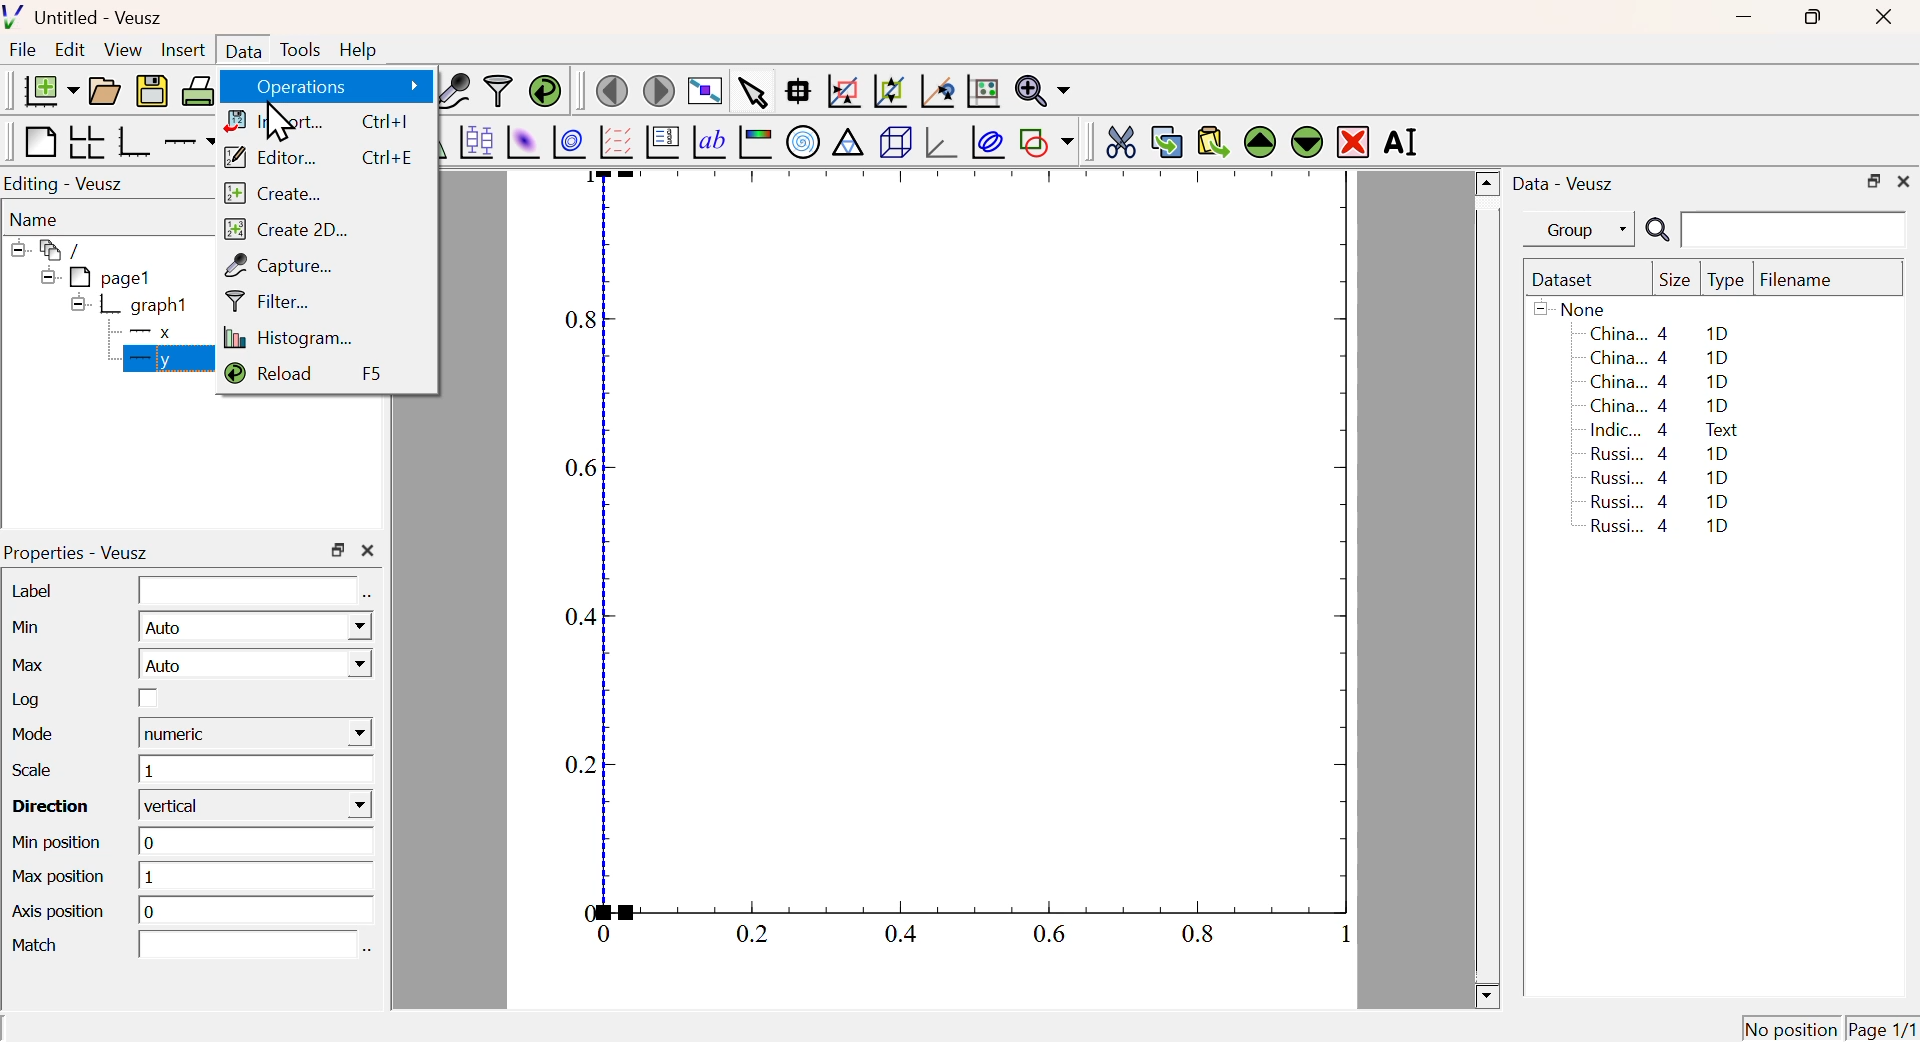 This screenshot has height=1042, width=1920. Describe the element at coordinates (336, 86) in the screenshot. I see `Operations` at that location.